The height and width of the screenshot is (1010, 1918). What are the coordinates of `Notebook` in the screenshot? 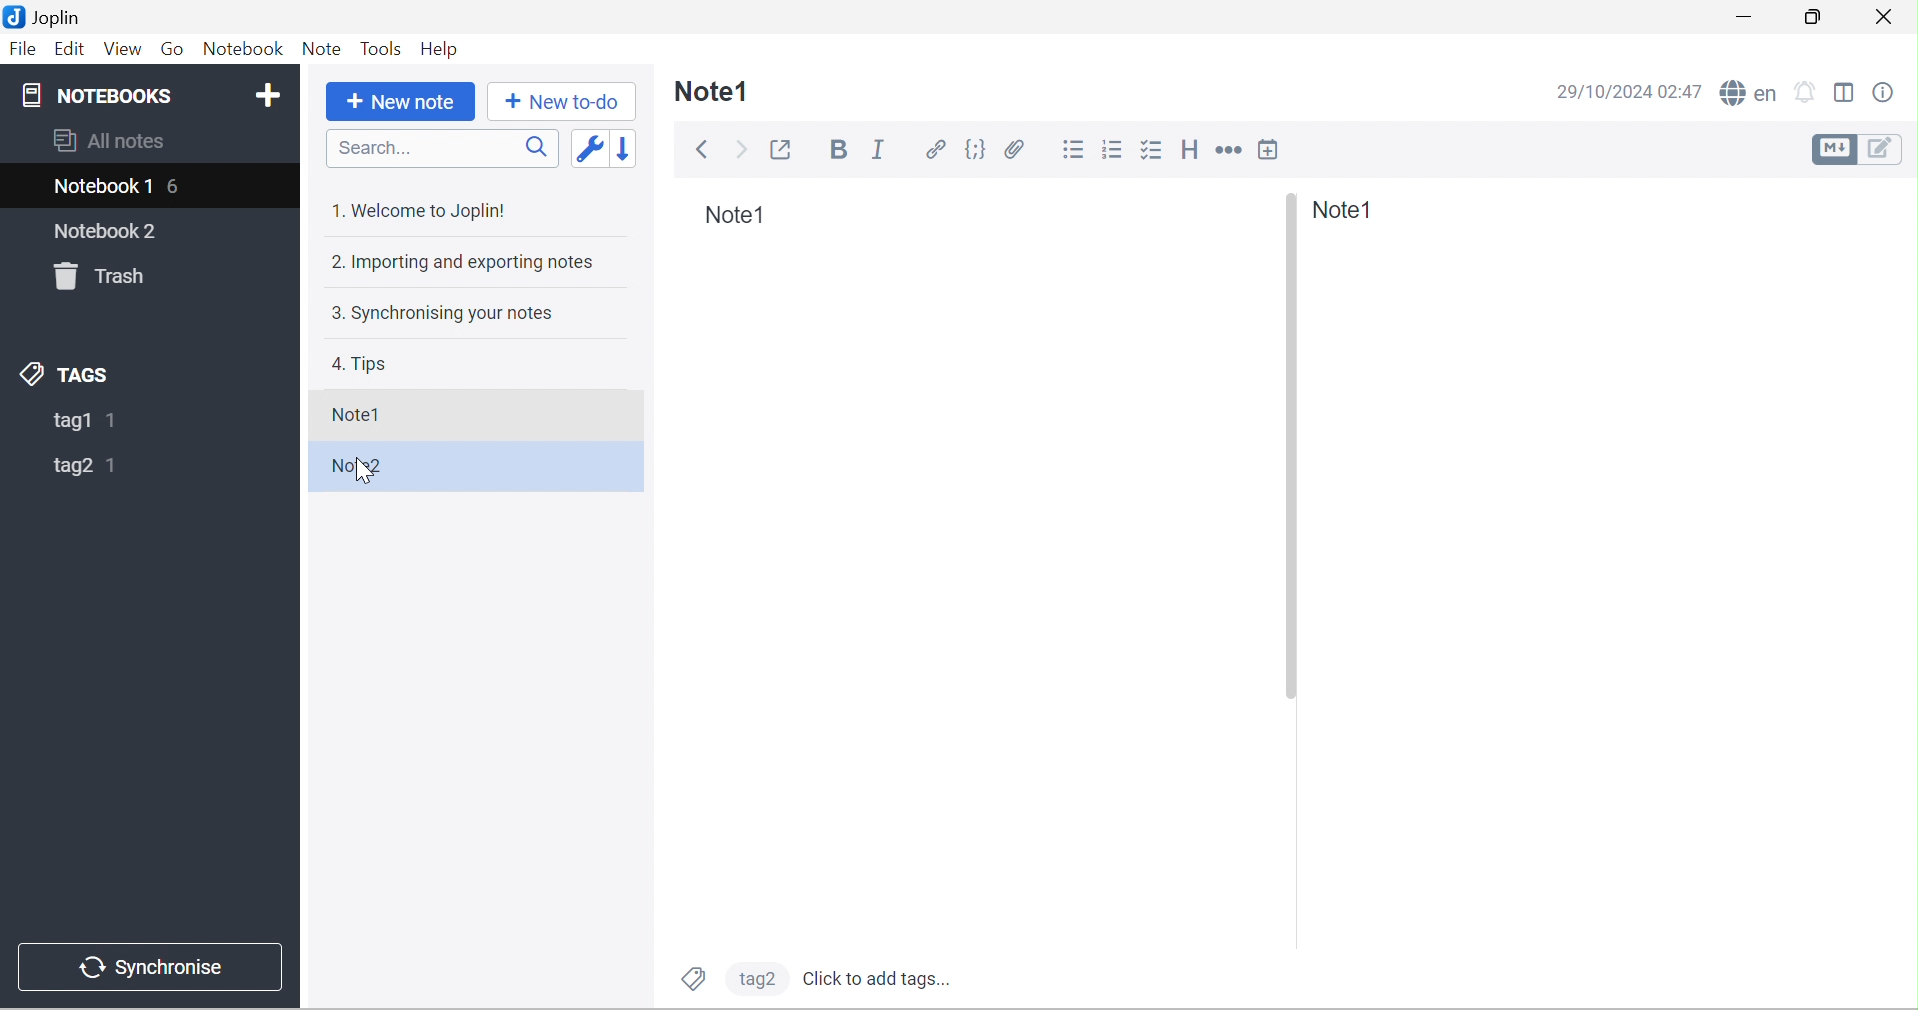 It's located at (243, 49).